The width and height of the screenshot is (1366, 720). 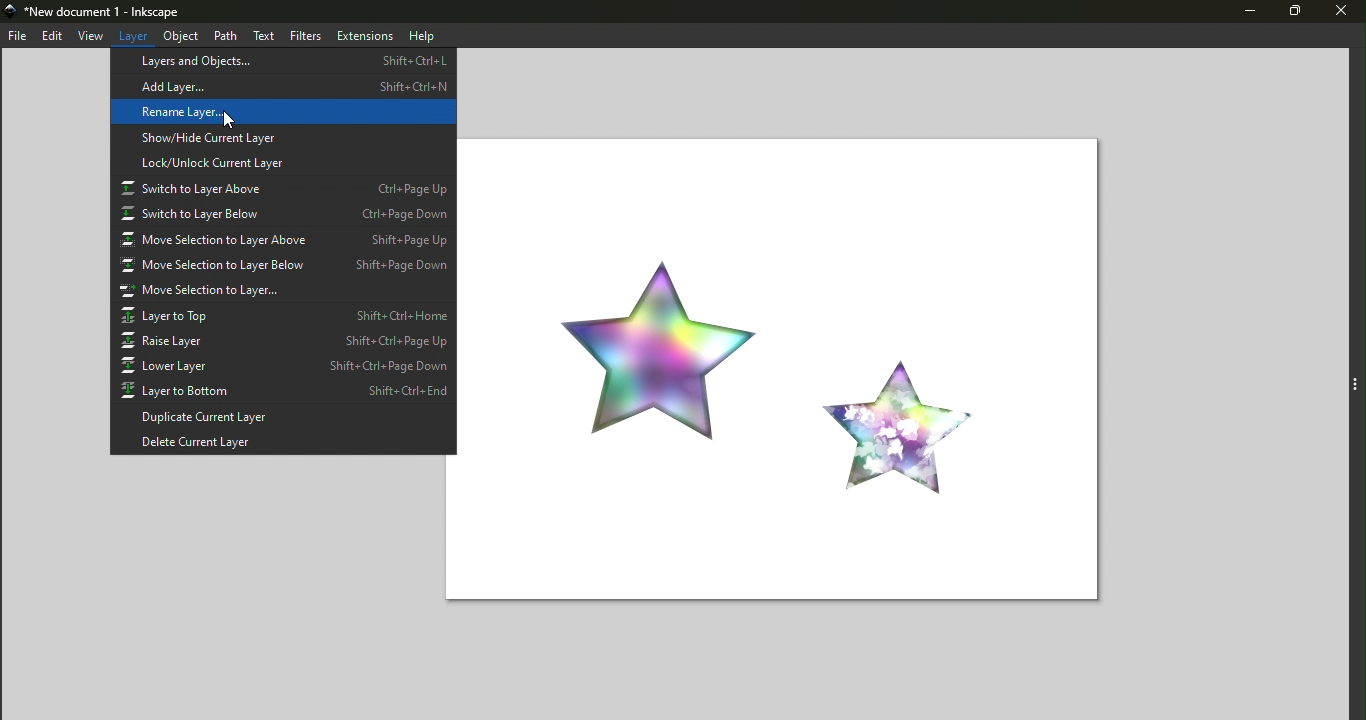 I want to click on close, so click(x=1345, y=13).